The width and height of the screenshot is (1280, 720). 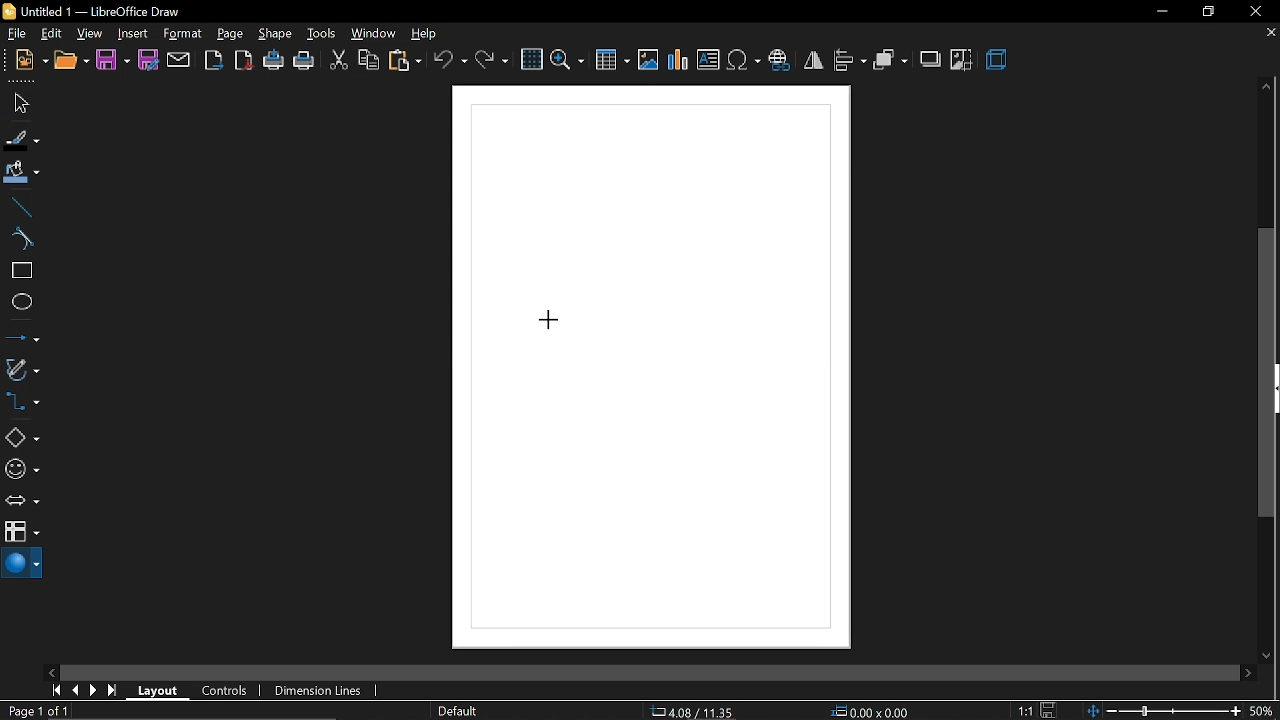 I want to click on tools, so click(x=322, y=34).